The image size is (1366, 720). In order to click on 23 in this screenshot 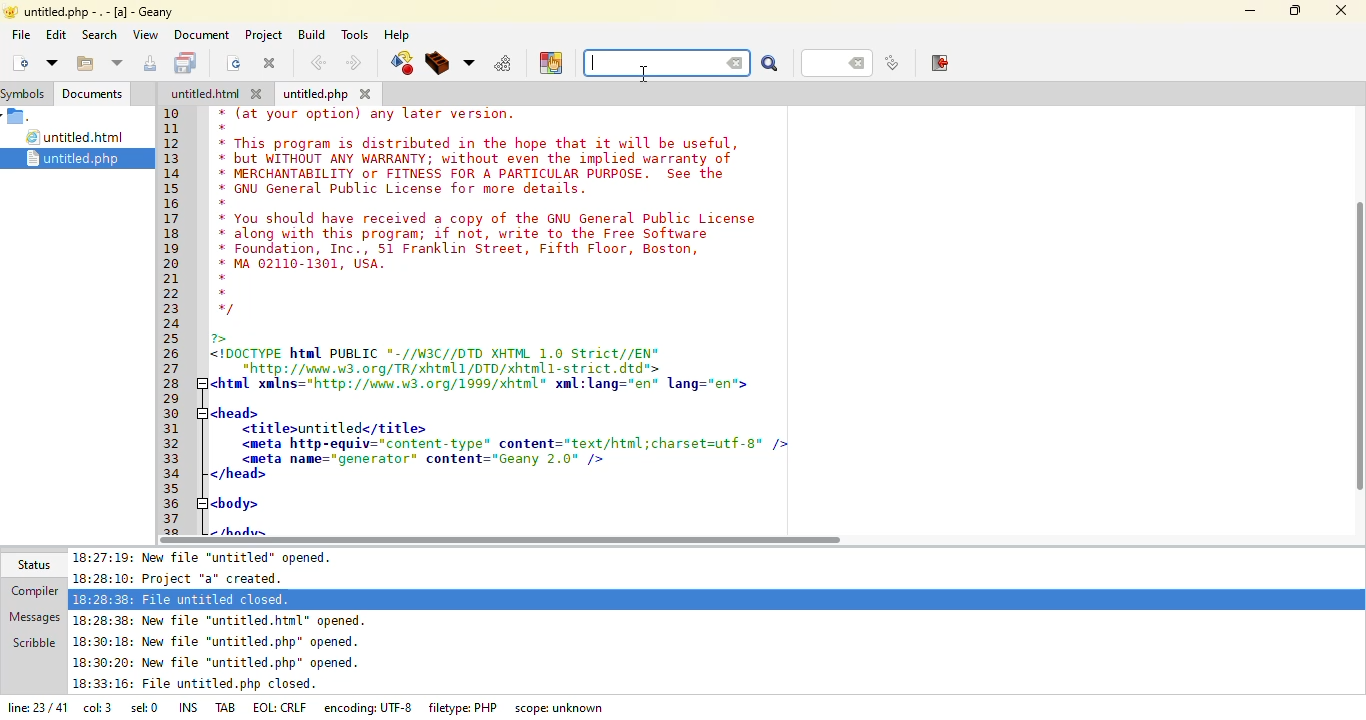, I will do `click(171, 309)`.